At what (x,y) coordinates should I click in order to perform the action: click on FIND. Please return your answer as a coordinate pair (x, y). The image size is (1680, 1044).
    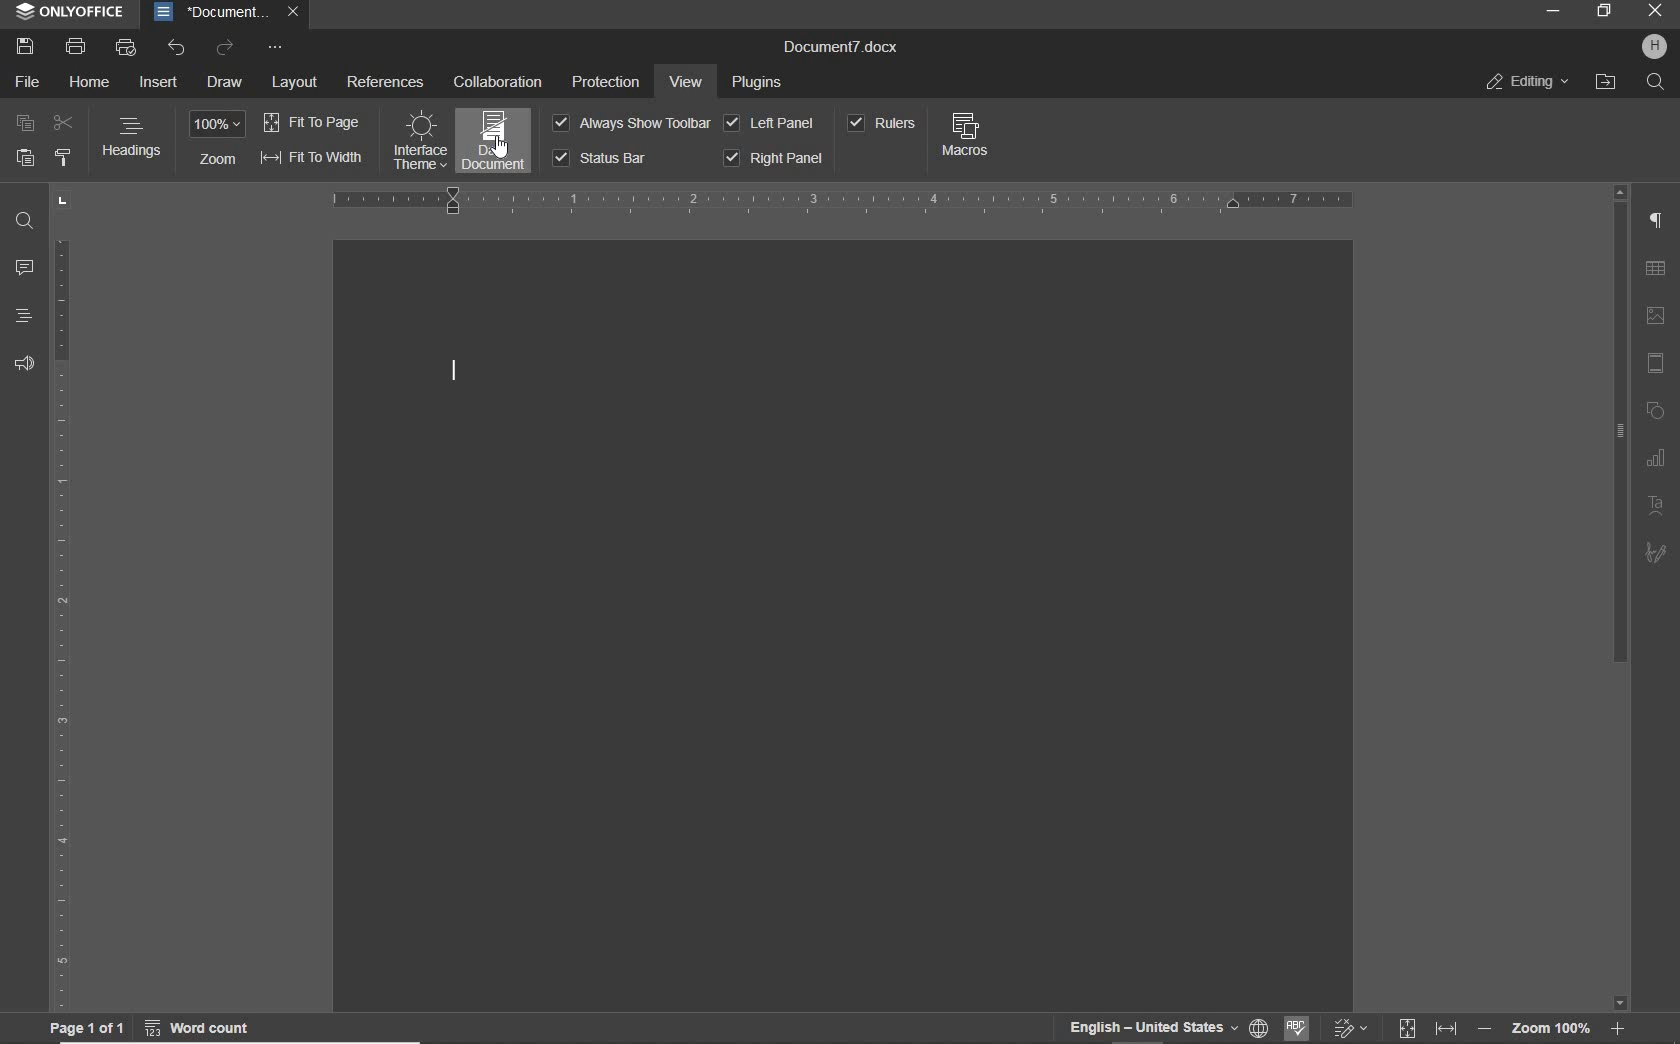
    Looking at the image, I should click on (25, 224).